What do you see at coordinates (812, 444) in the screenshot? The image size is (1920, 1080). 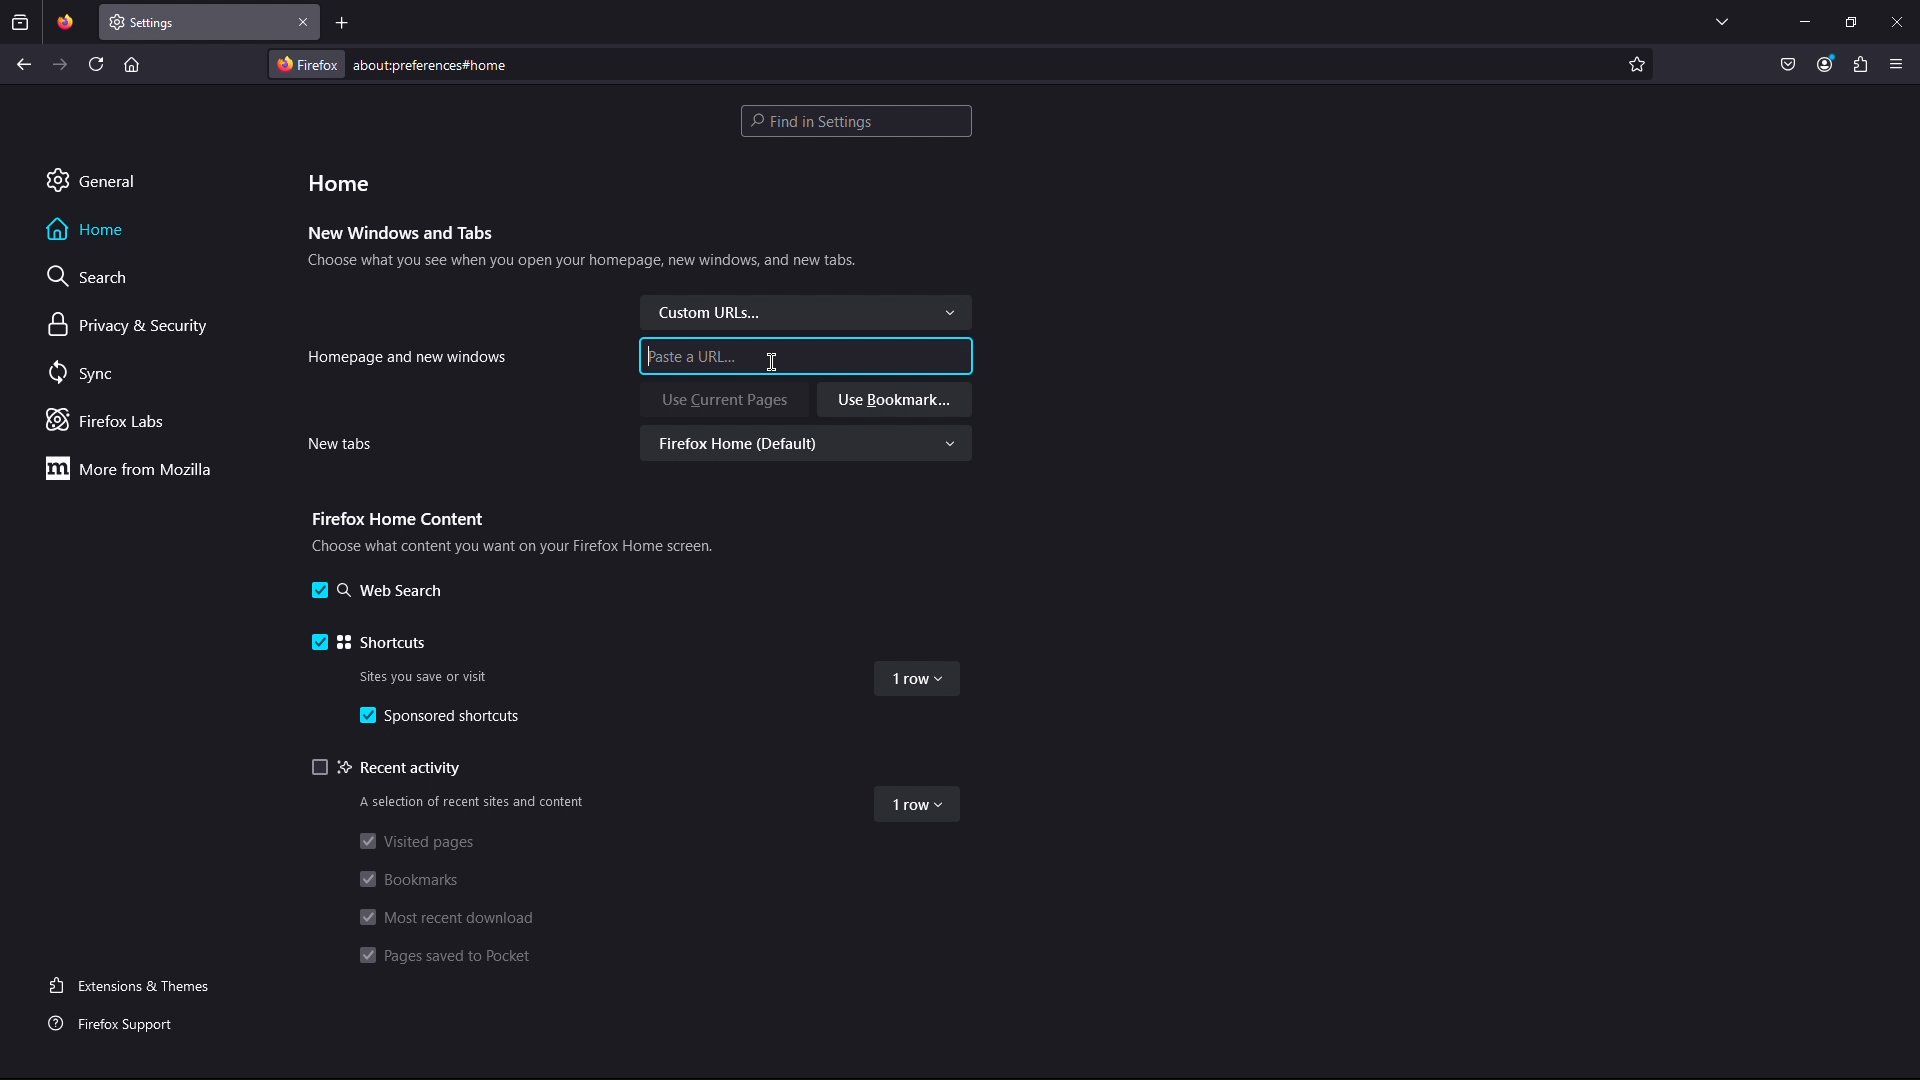 I see `Firefox Home` at bounding box center [812, 444].